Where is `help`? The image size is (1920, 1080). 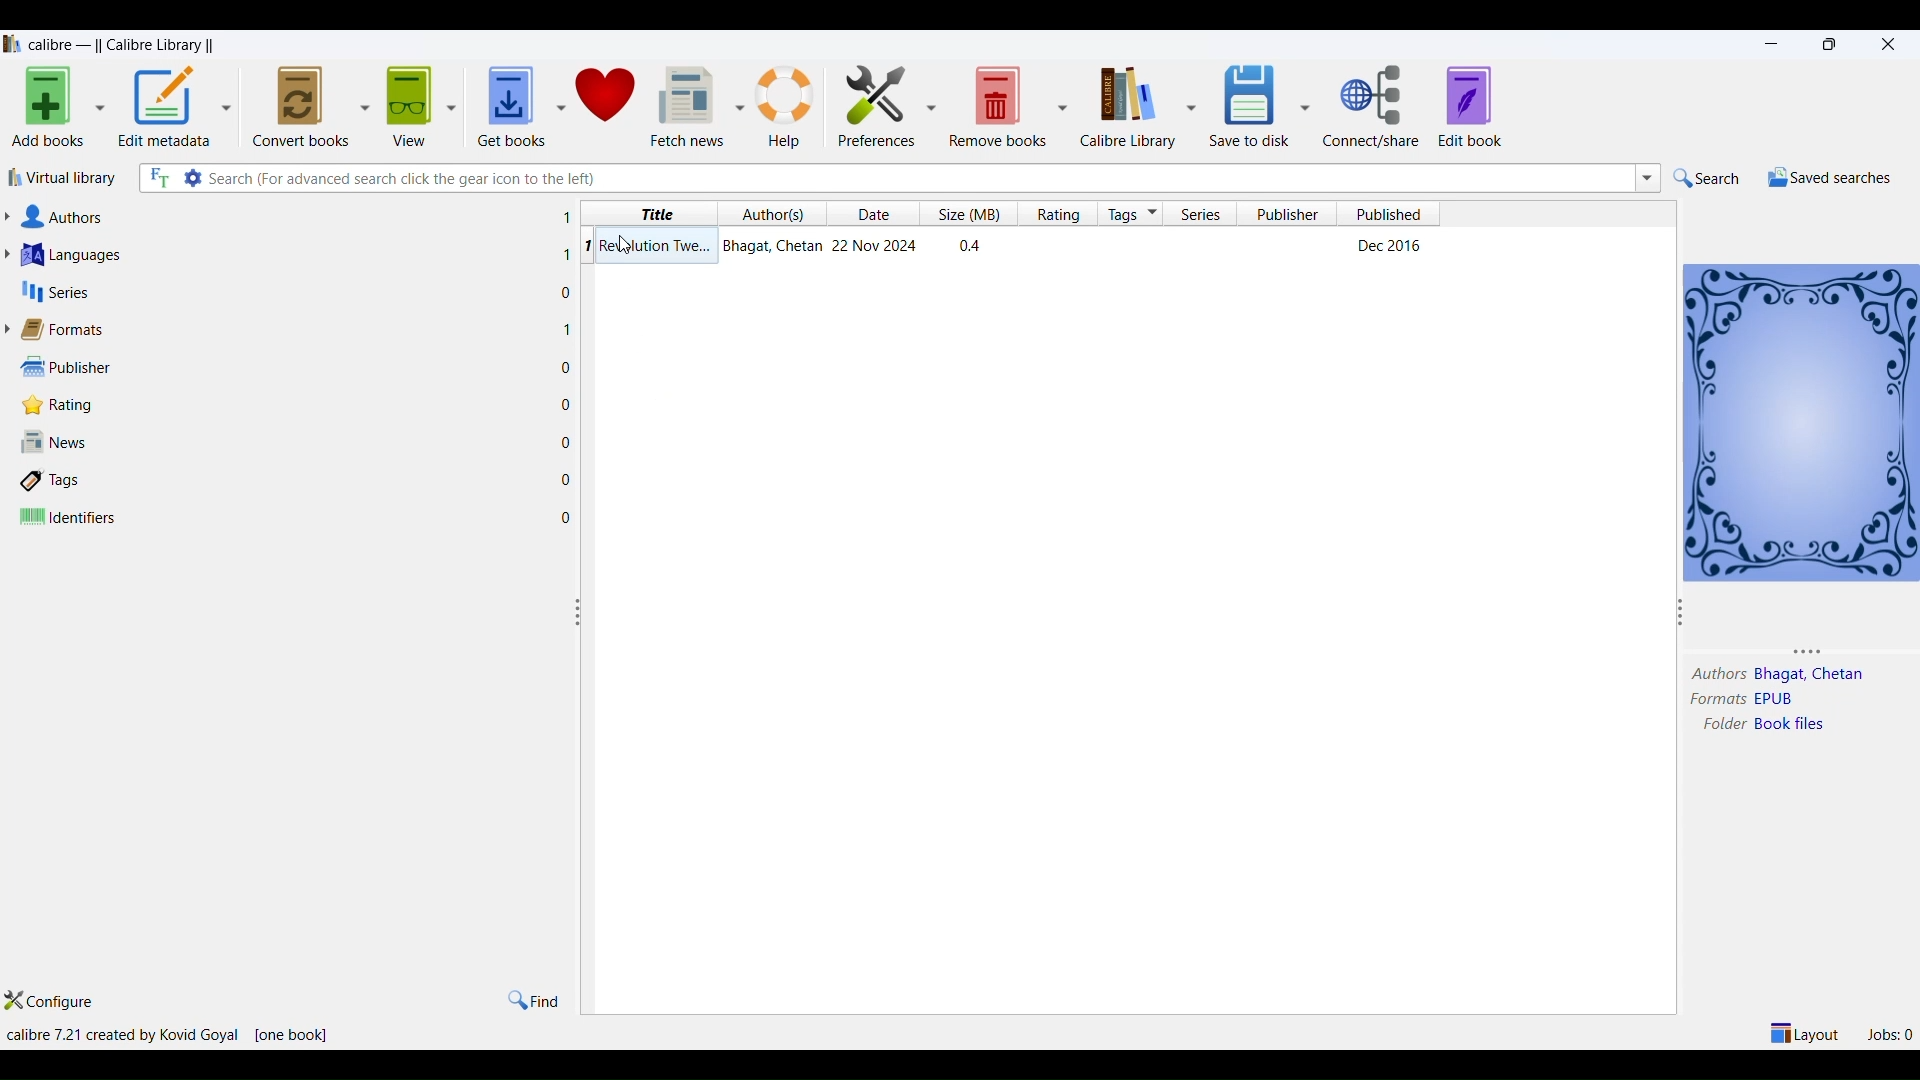 help is located at coordinates (788, 99).